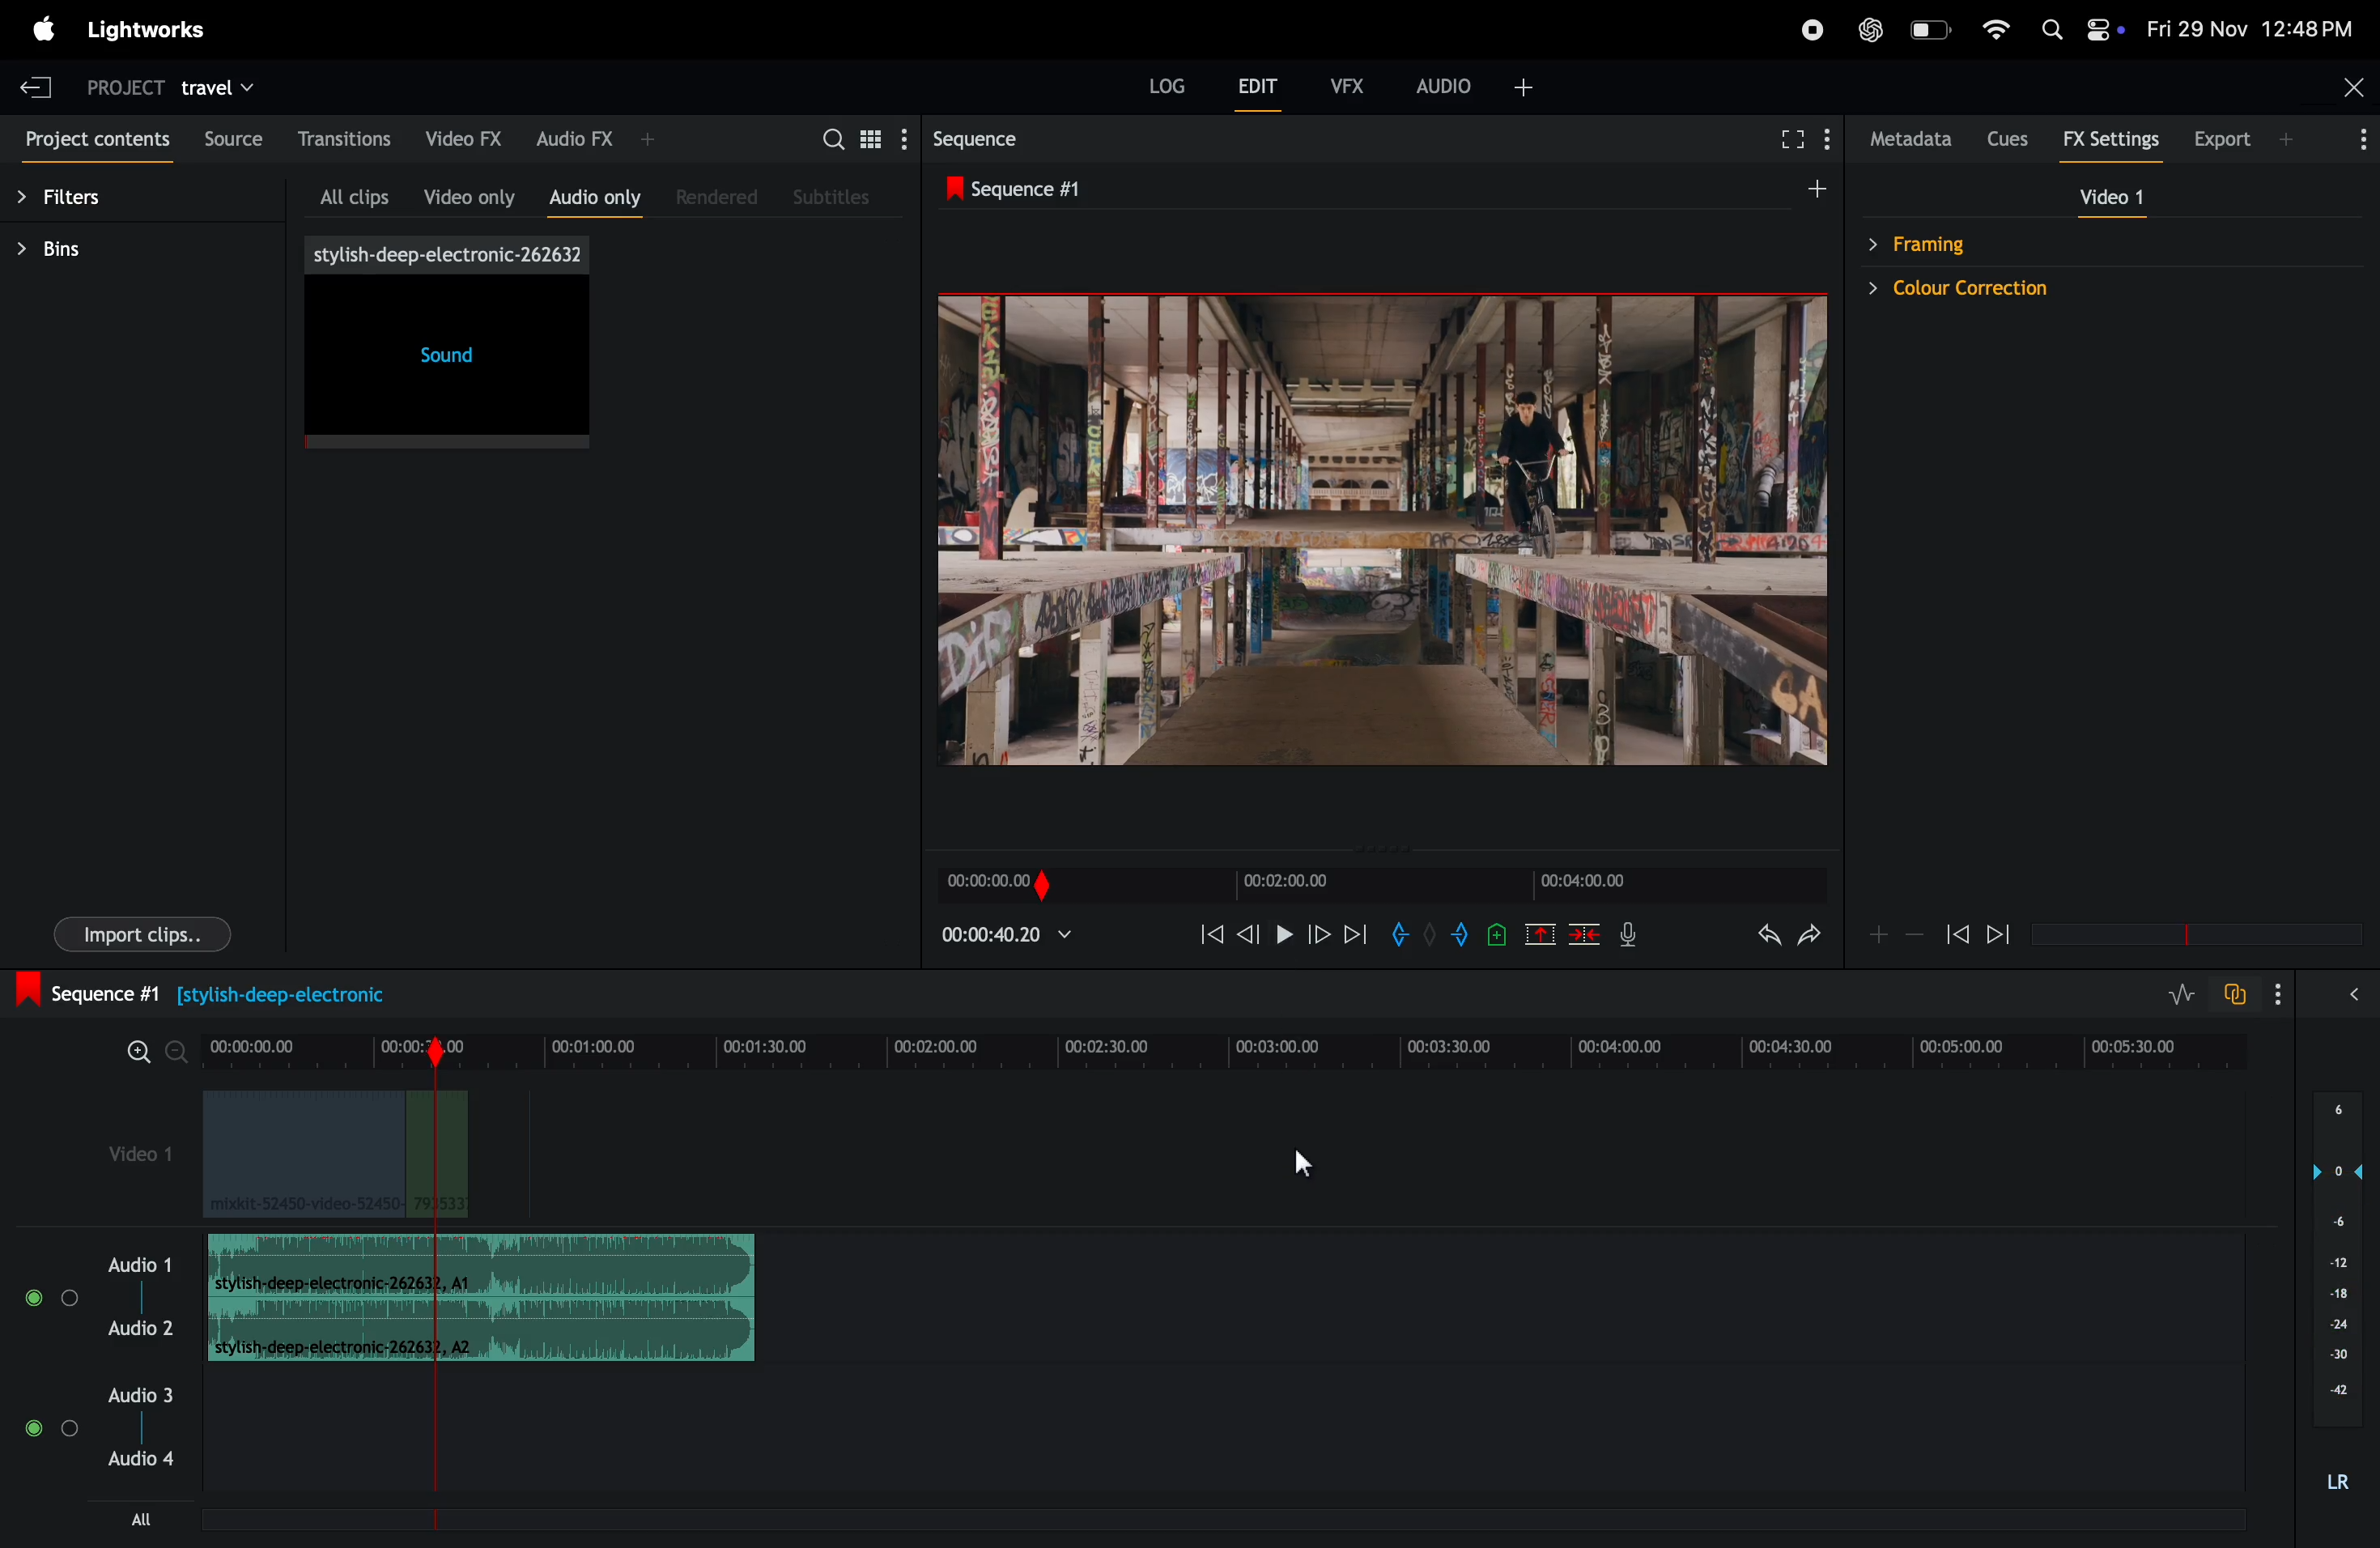  Describe the element at coordinates (1495, 934) in the screenshot. I see `add cue to current position` at that location.